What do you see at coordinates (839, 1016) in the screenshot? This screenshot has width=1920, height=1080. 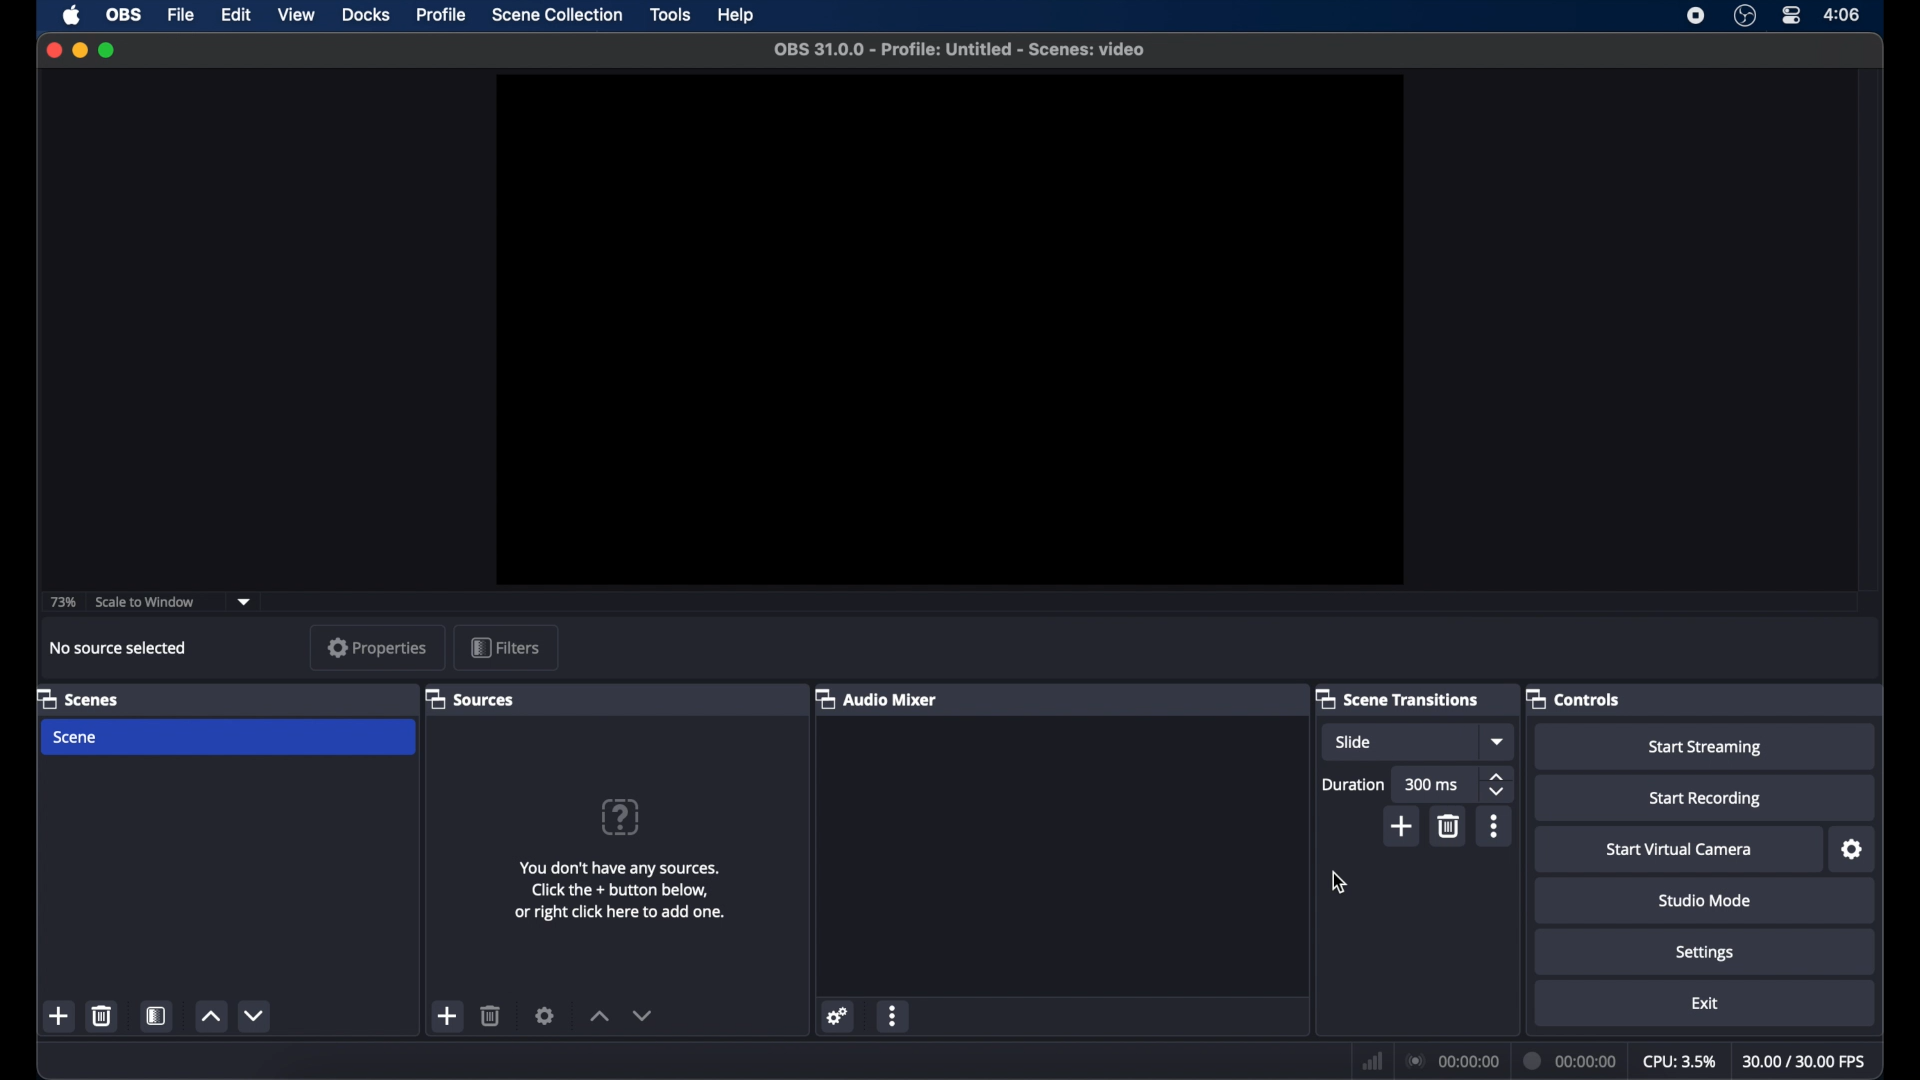 I see `settings` at bounding box center [839, 1016].